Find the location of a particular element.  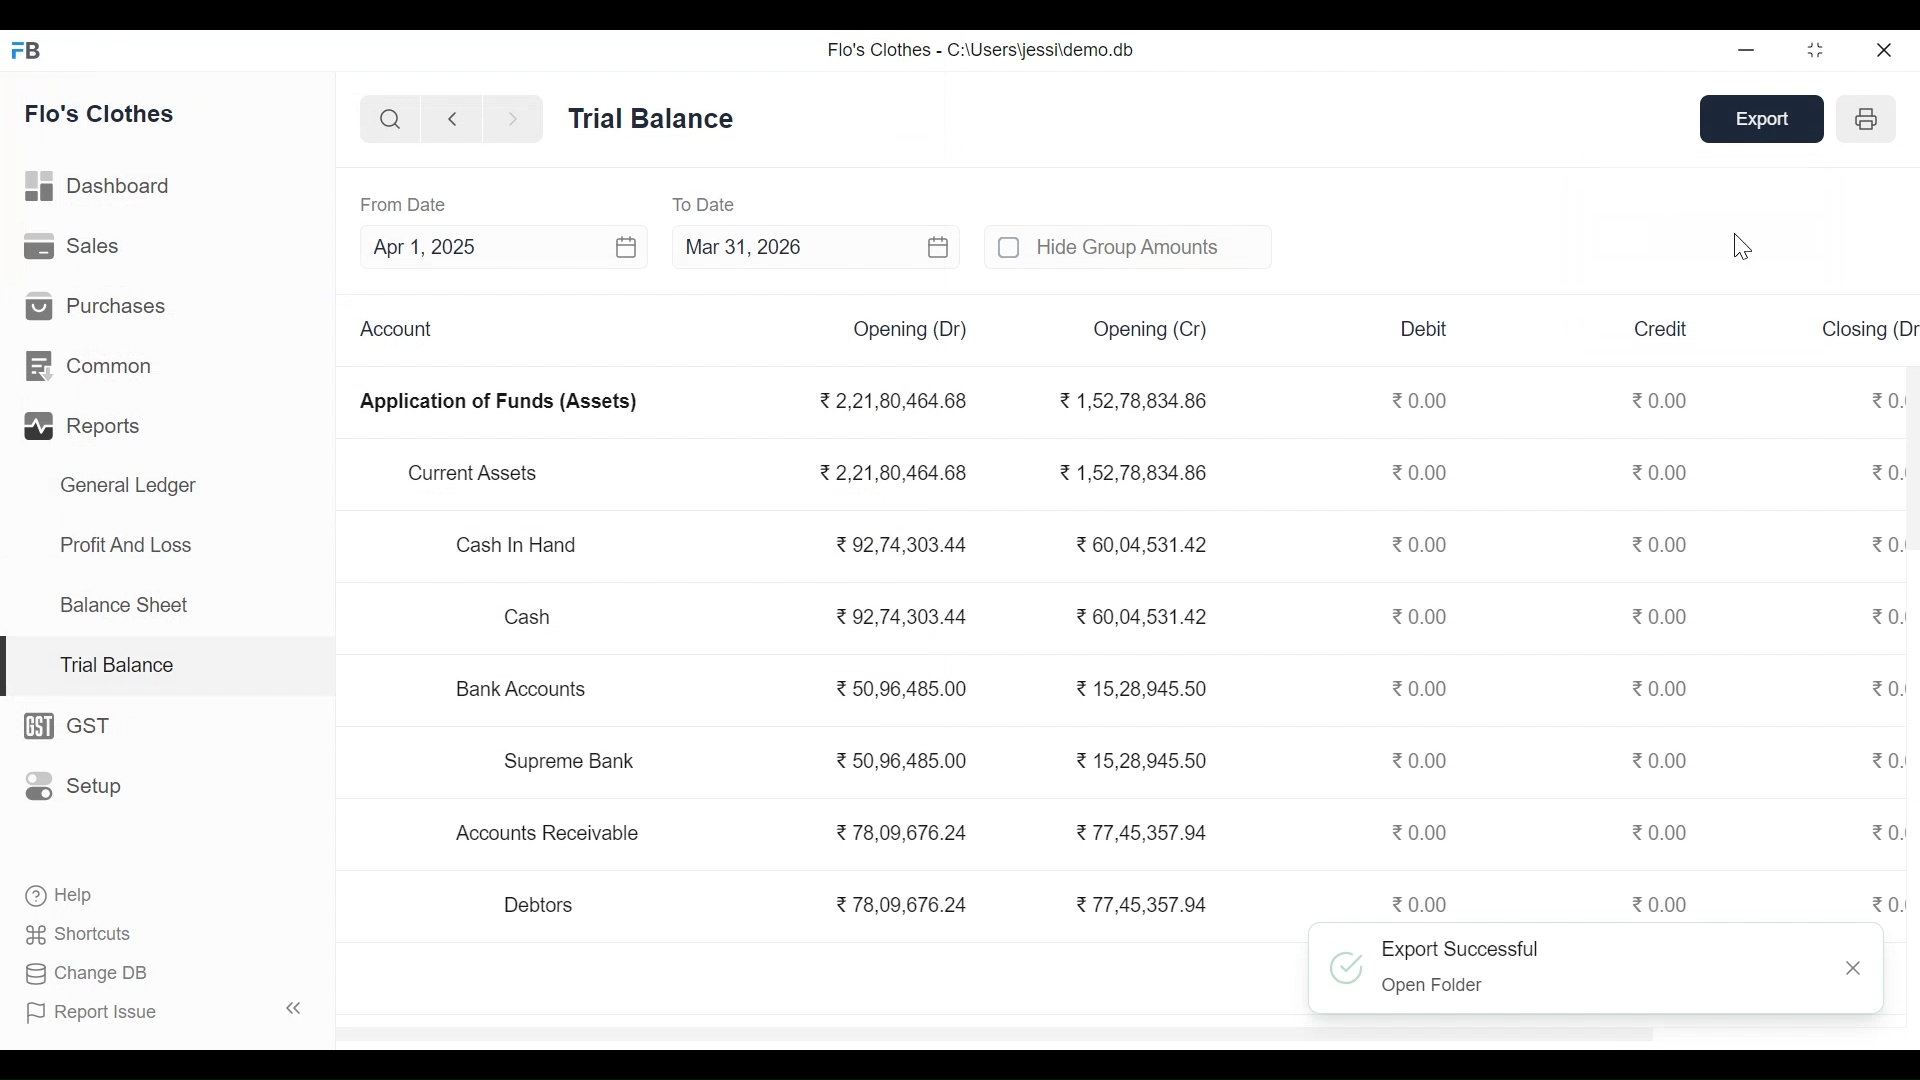

Application of Funds (Assets) is located at coordinates (499, 402).